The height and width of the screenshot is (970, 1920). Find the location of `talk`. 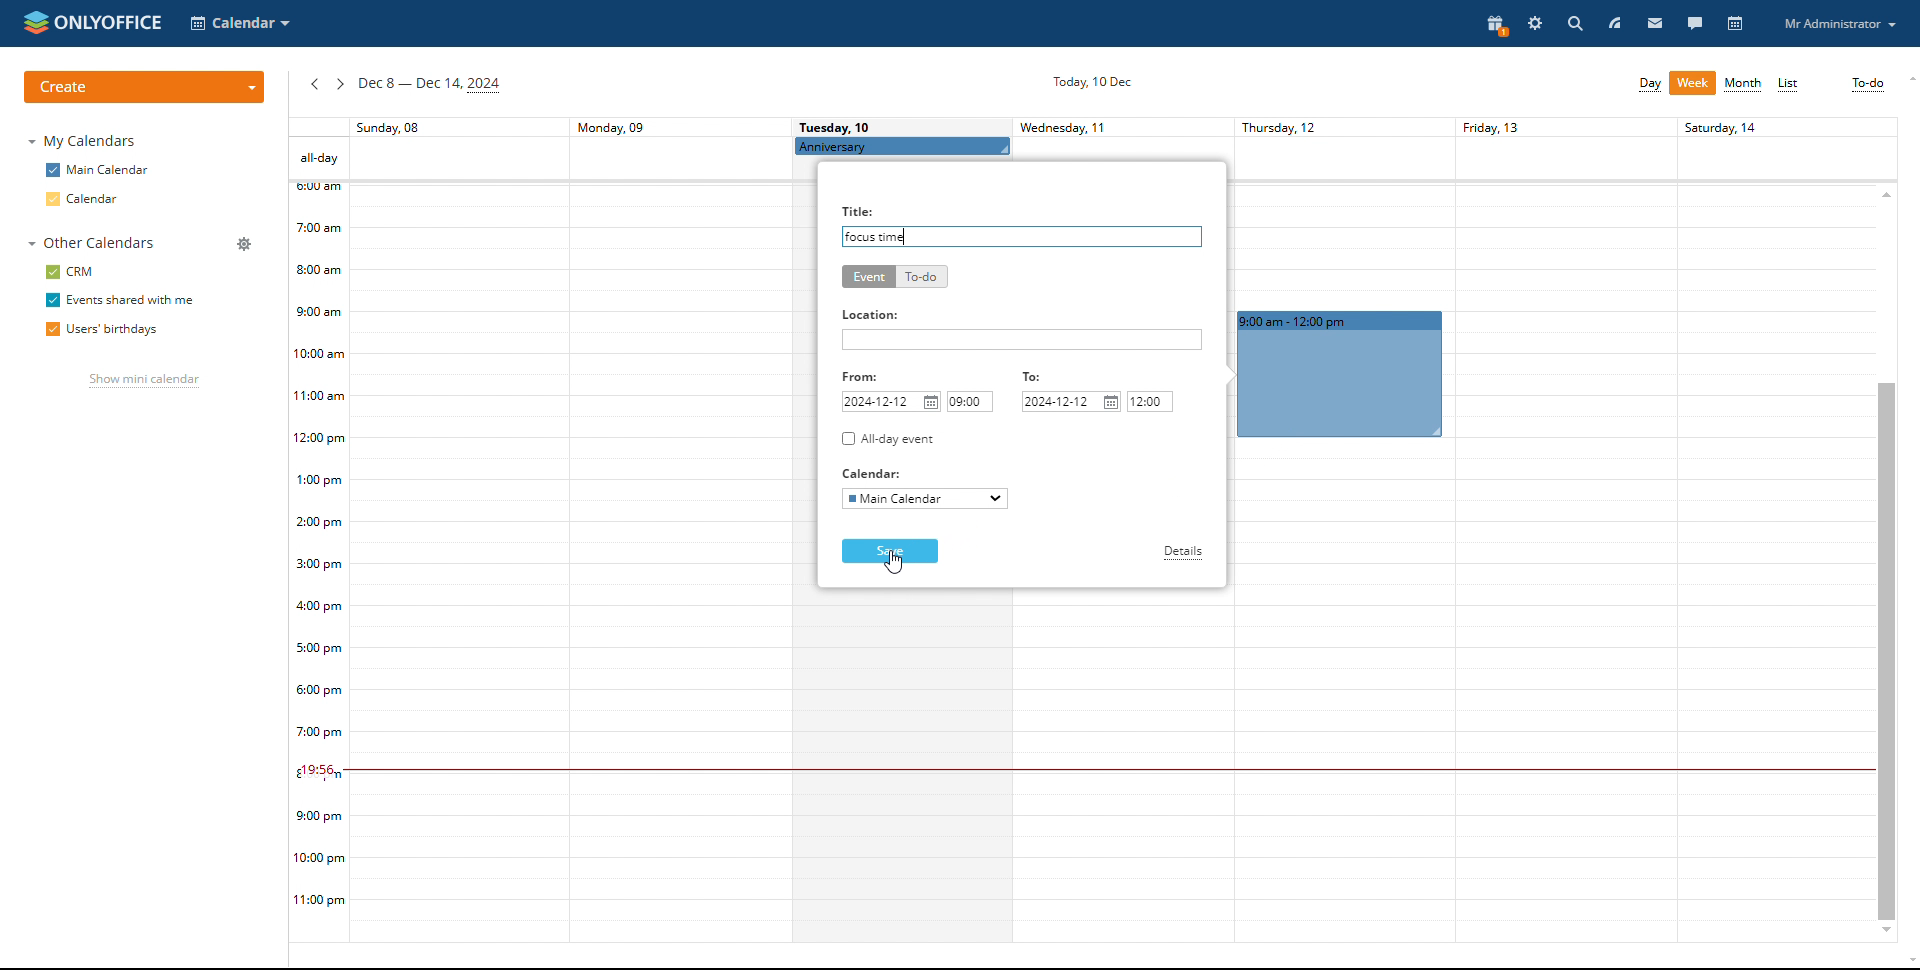

talk is located at coordinates (1696, 23).